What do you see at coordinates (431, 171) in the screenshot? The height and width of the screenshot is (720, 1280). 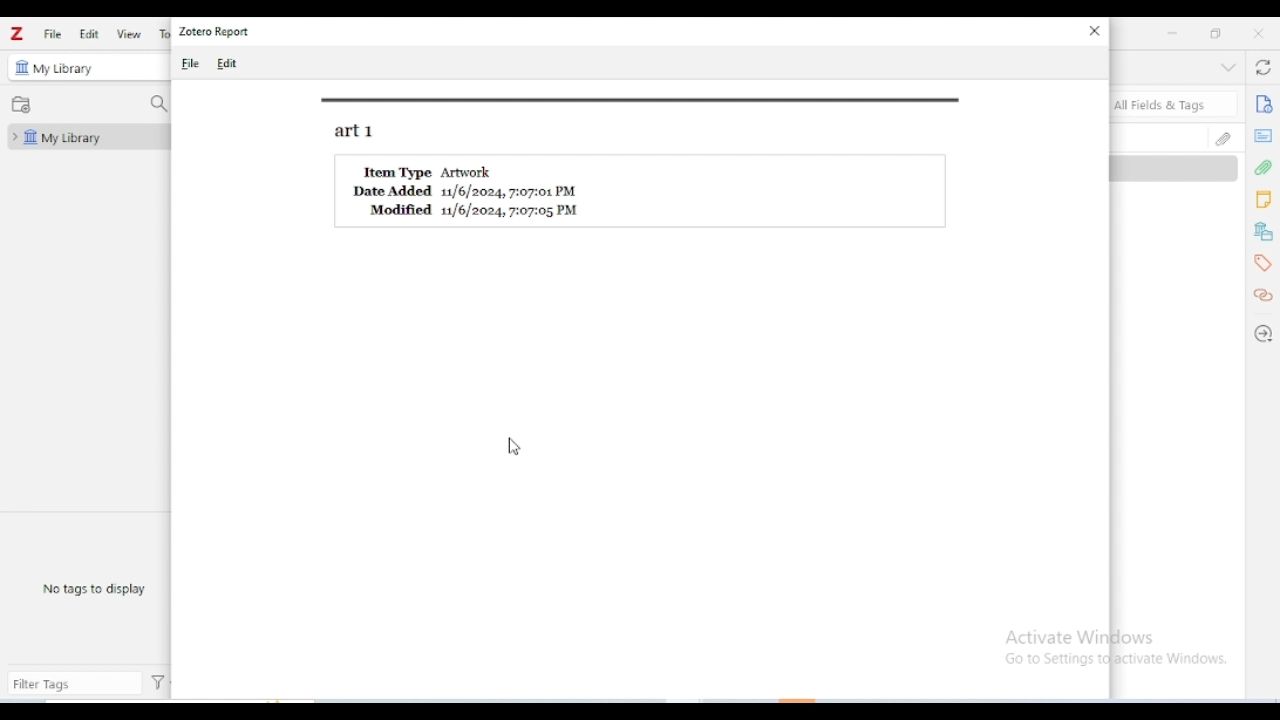 I see `Item Type Artwork` at bounding box center [431, 171].